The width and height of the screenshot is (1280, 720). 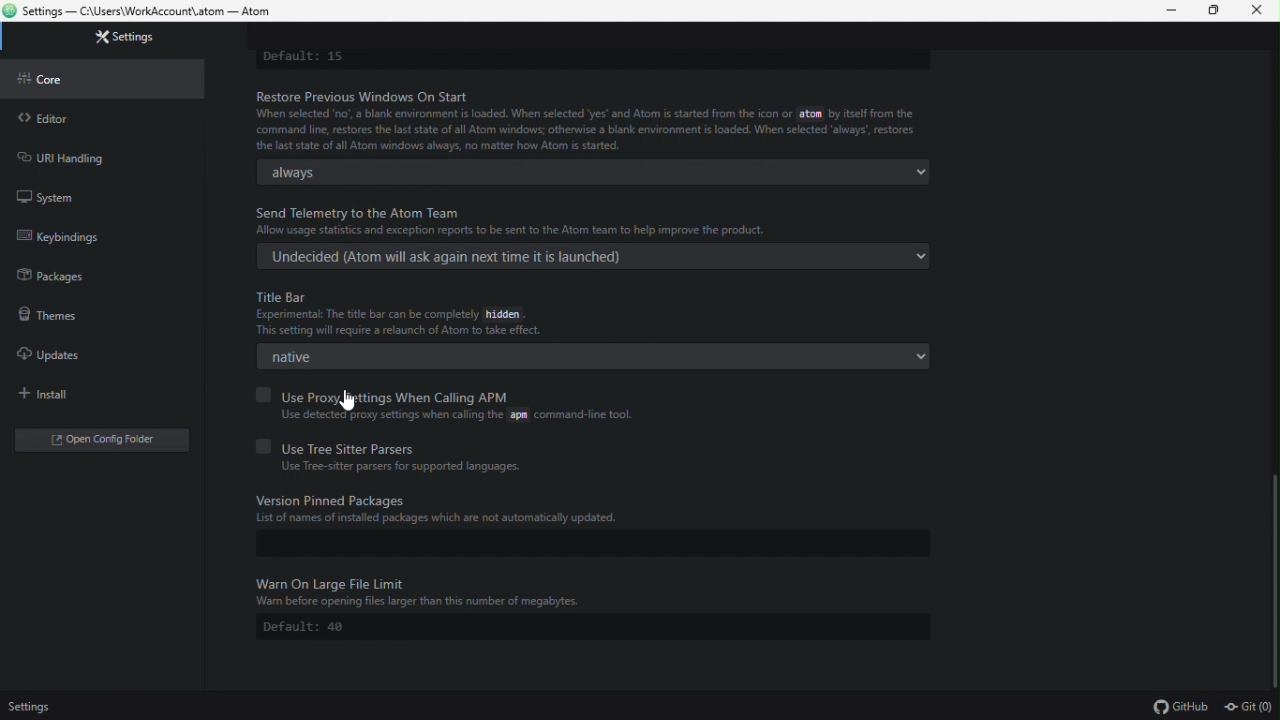 I want to click on Undecided (Atom will ask again next time it is launched), so click(x=595, y=257).